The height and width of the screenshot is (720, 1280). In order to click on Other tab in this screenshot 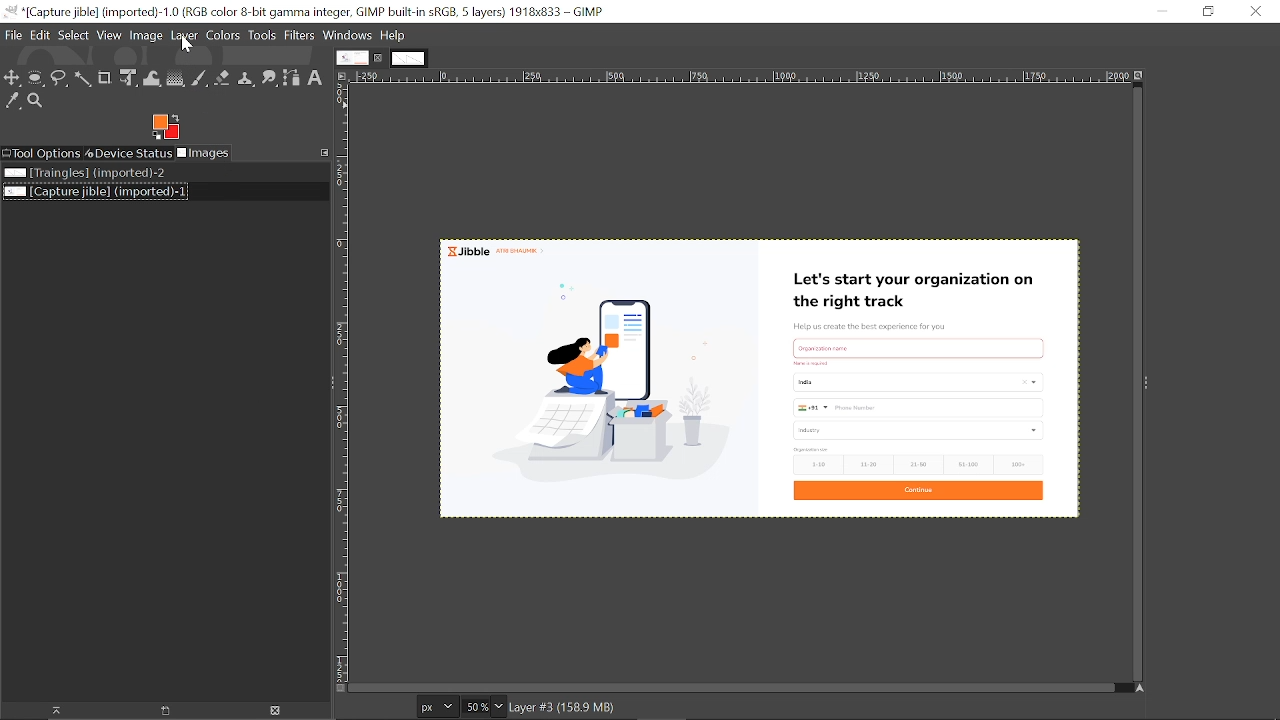, I will do `click(408, 59)`.